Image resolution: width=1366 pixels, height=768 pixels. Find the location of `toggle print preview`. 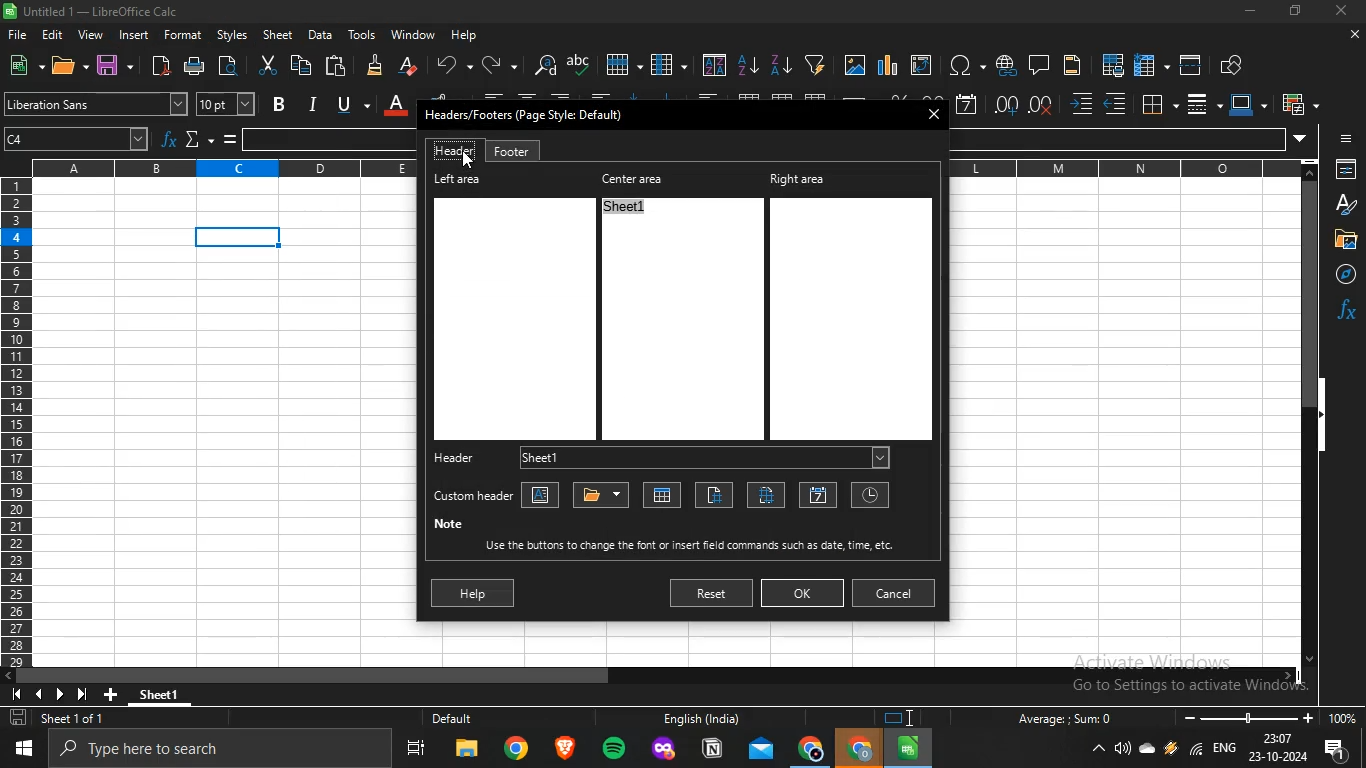

toggle print preview is located at coordinates (232, 65).